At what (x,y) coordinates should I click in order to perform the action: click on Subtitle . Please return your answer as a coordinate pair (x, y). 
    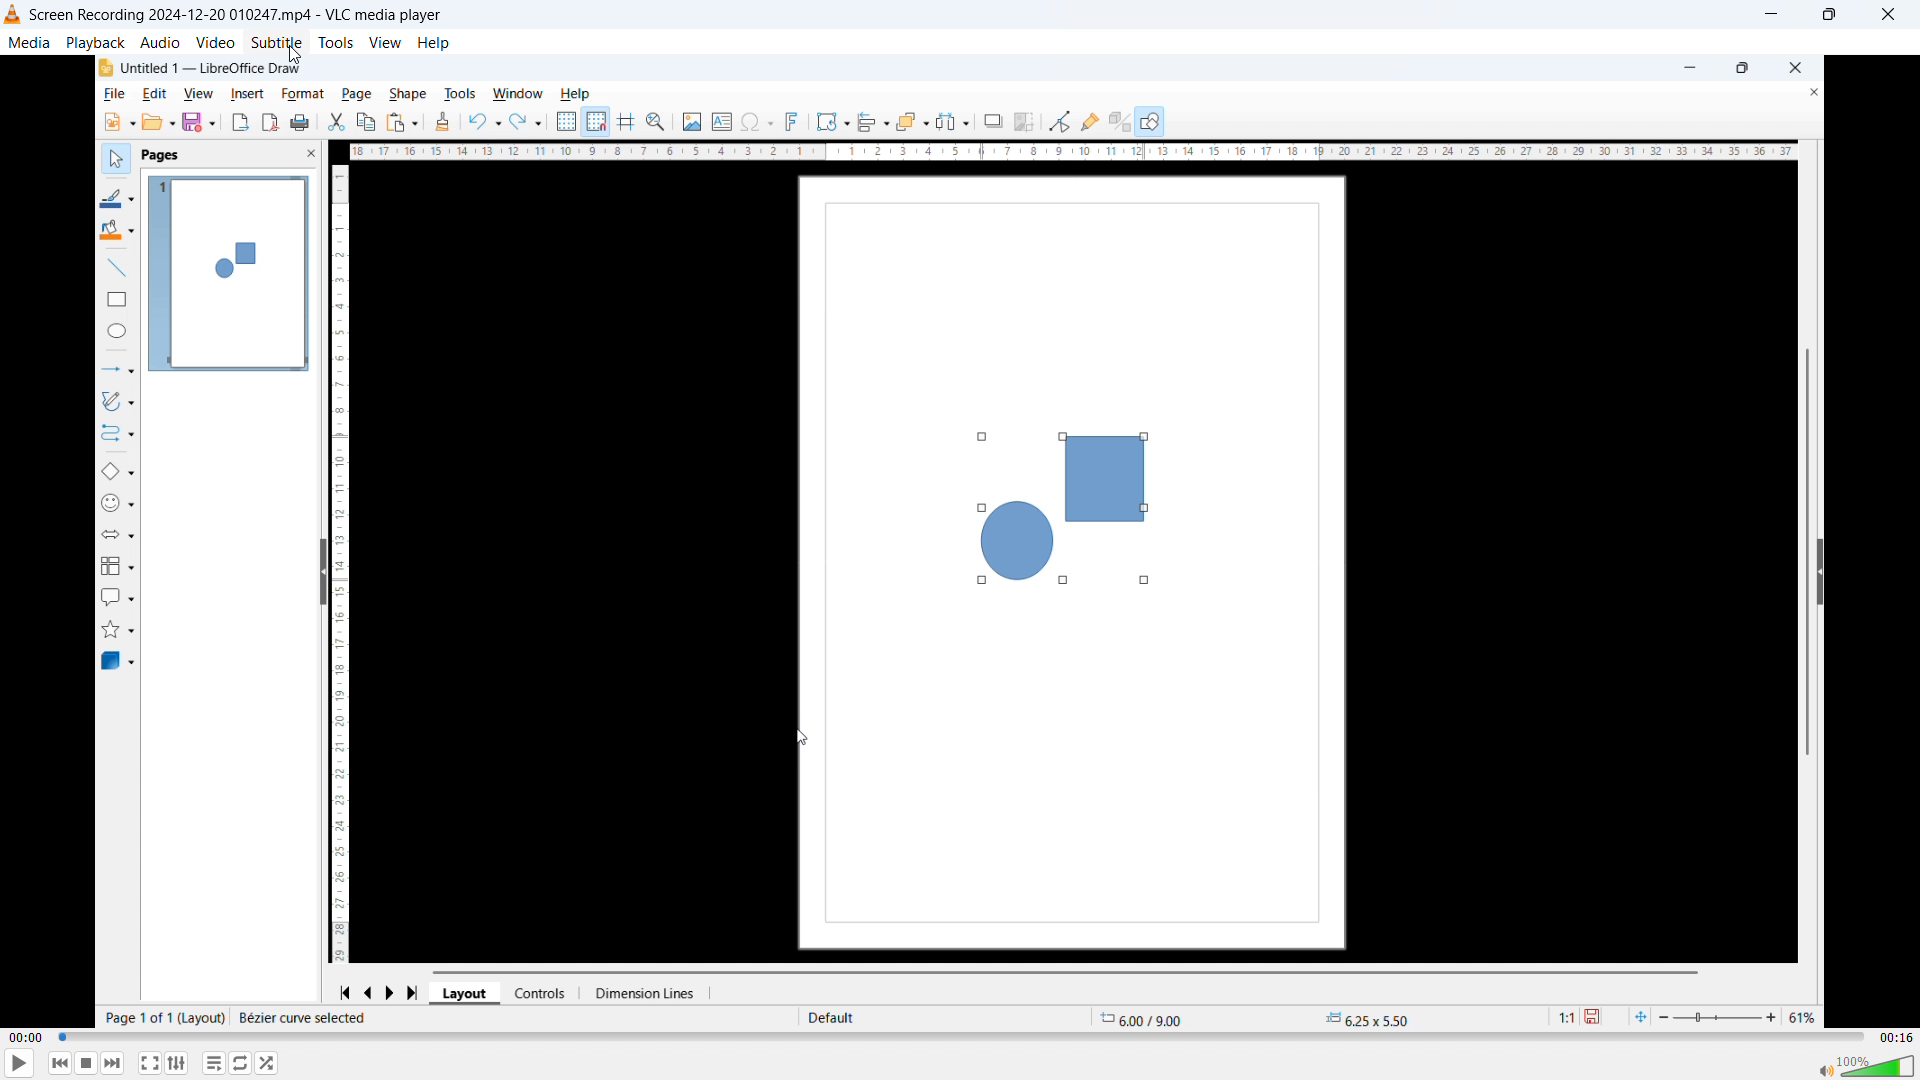
    Looking at the image, I should click on (276, 41).